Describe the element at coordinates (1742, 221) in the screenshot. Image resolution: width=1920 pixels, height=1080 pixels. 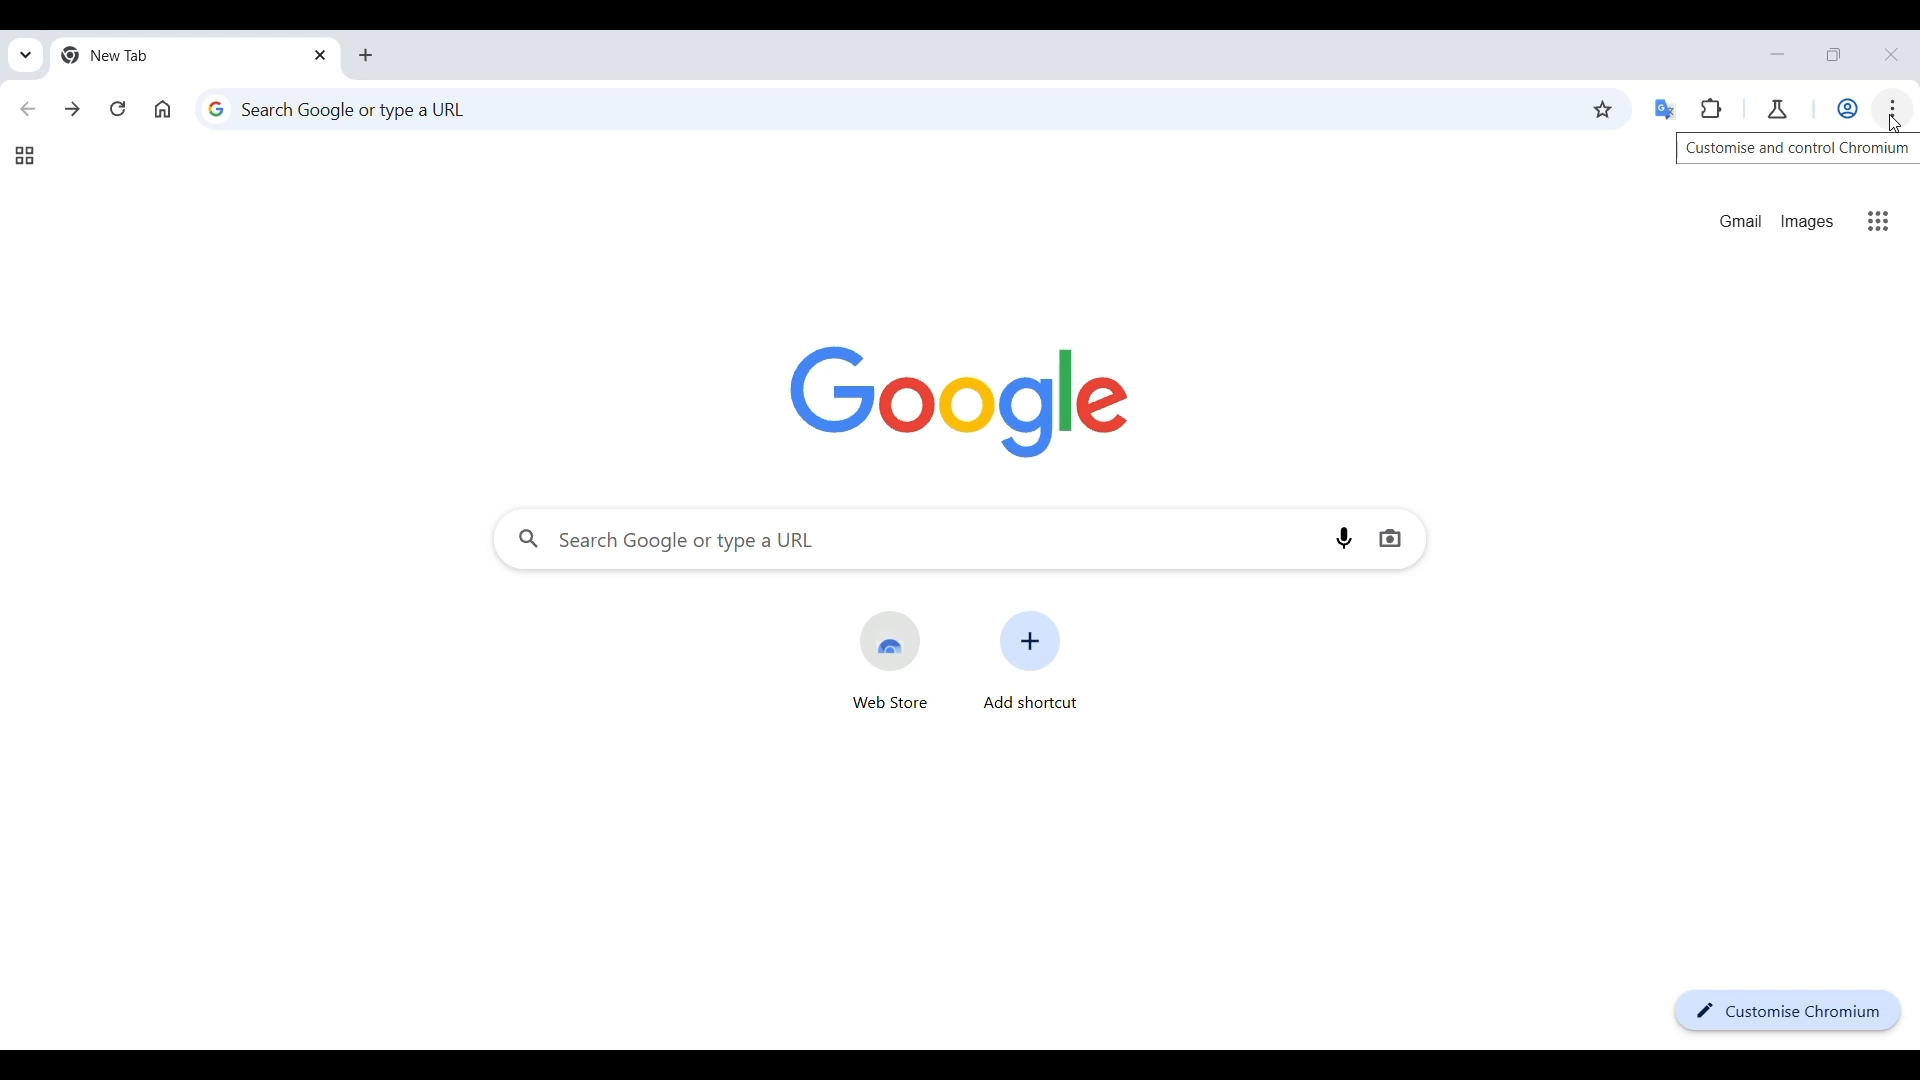
I see `Open Gmail` at that location.